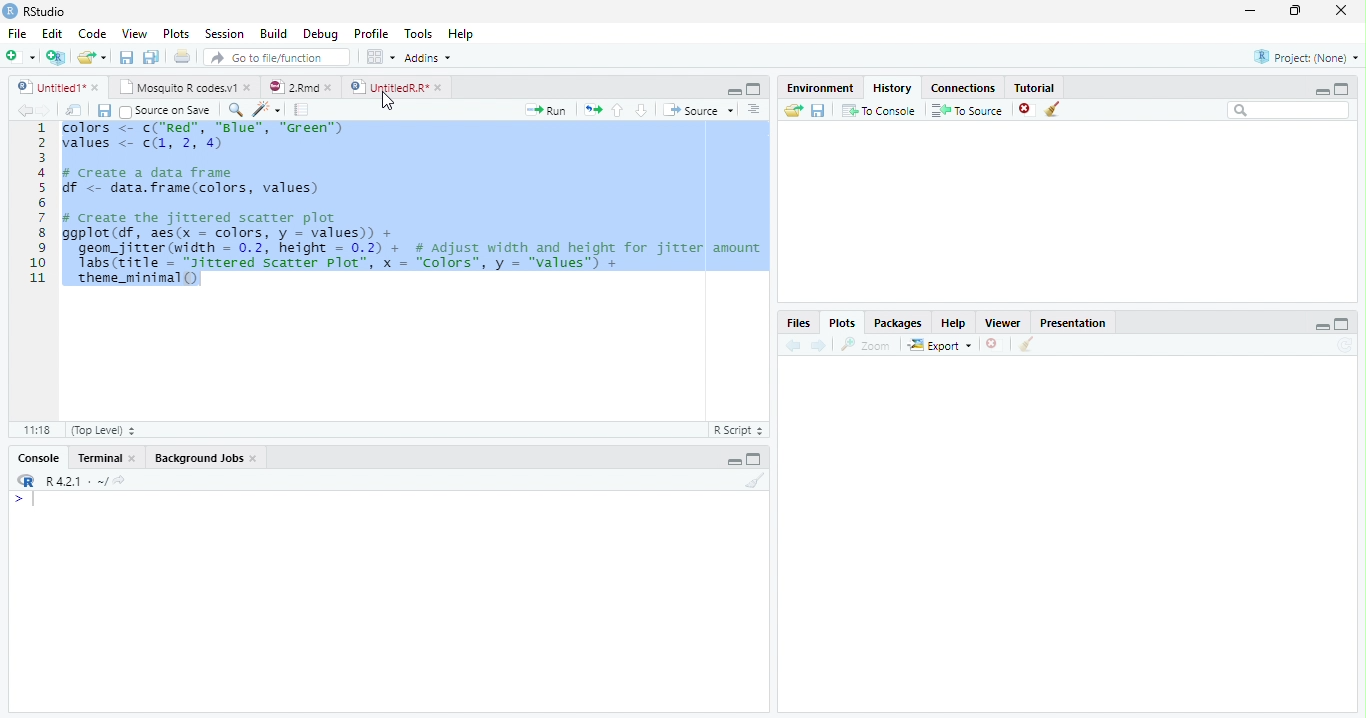 Image resolution: width=1366 pixels, height=718 pixels. What do you see at coordinates (1027, 110) in the screenshot?
I see `Remove the selected history entries` at bounding box center [1027, 110].